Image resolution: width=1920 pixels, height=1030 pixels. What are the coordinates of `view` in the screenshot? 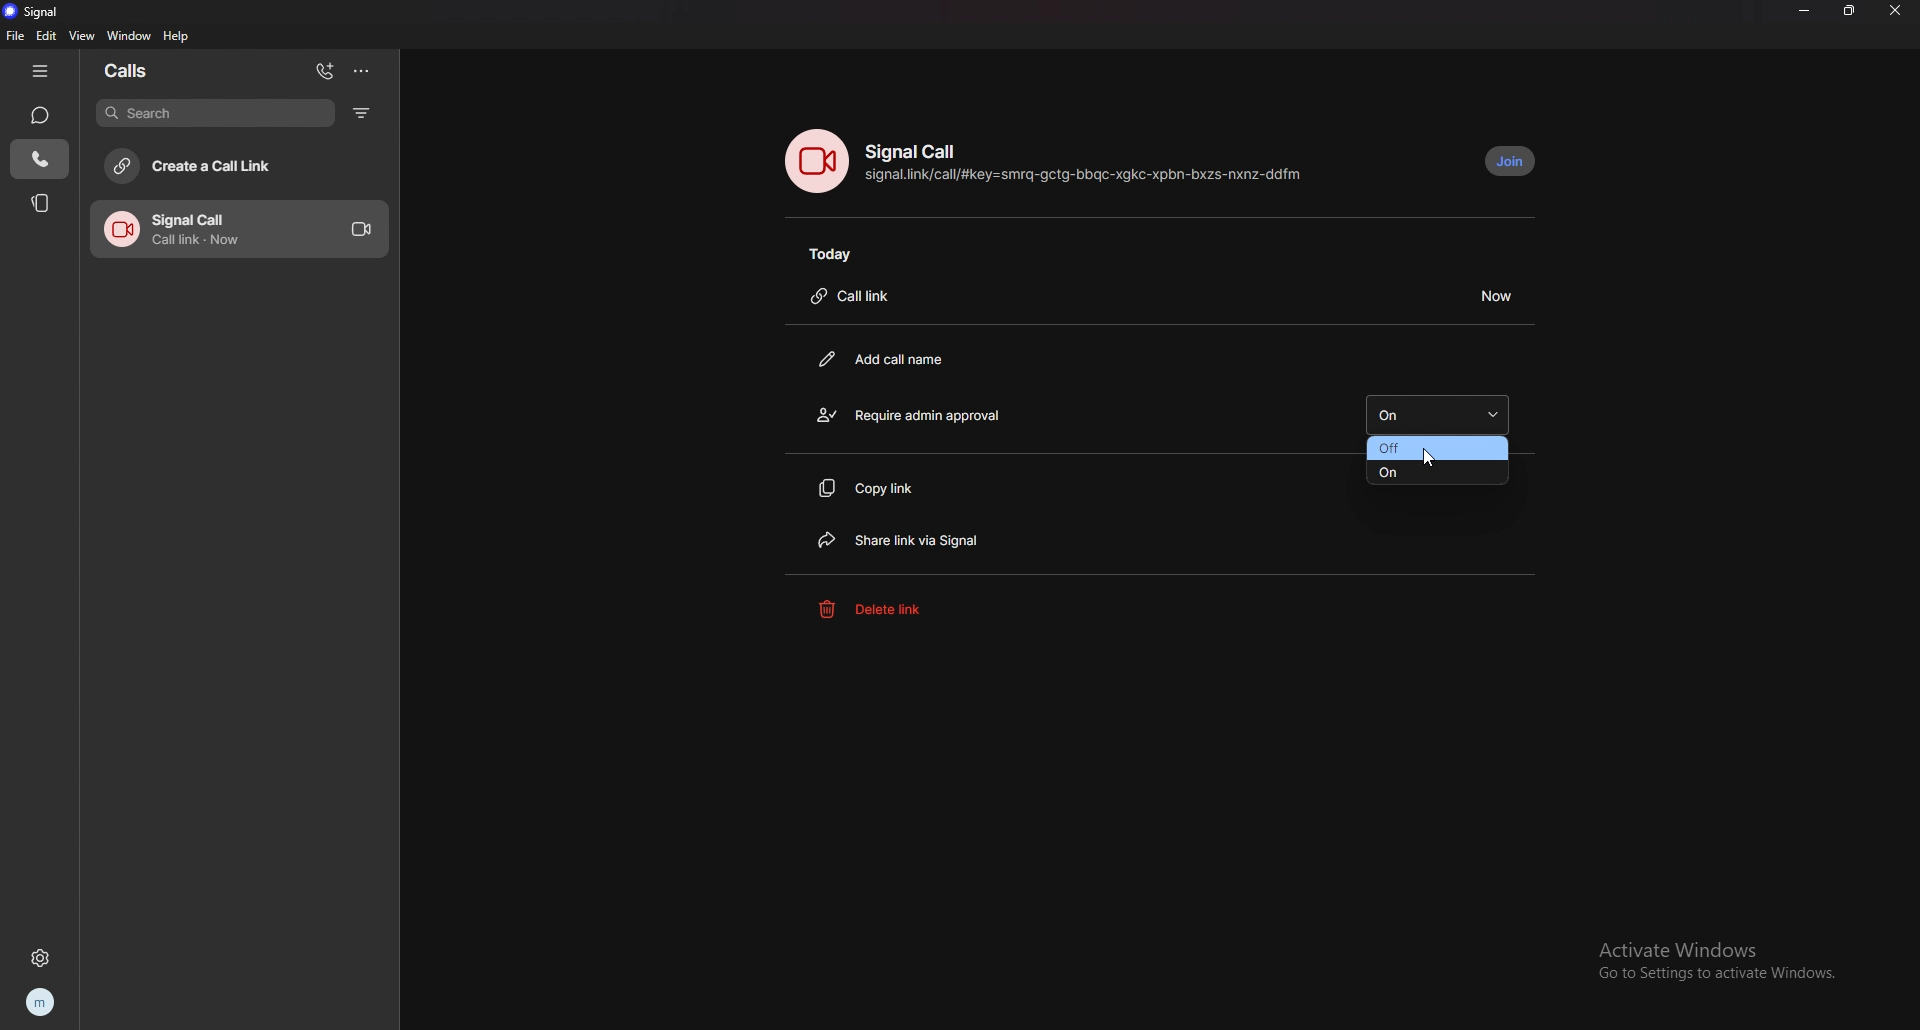 It's located at (81, 36).